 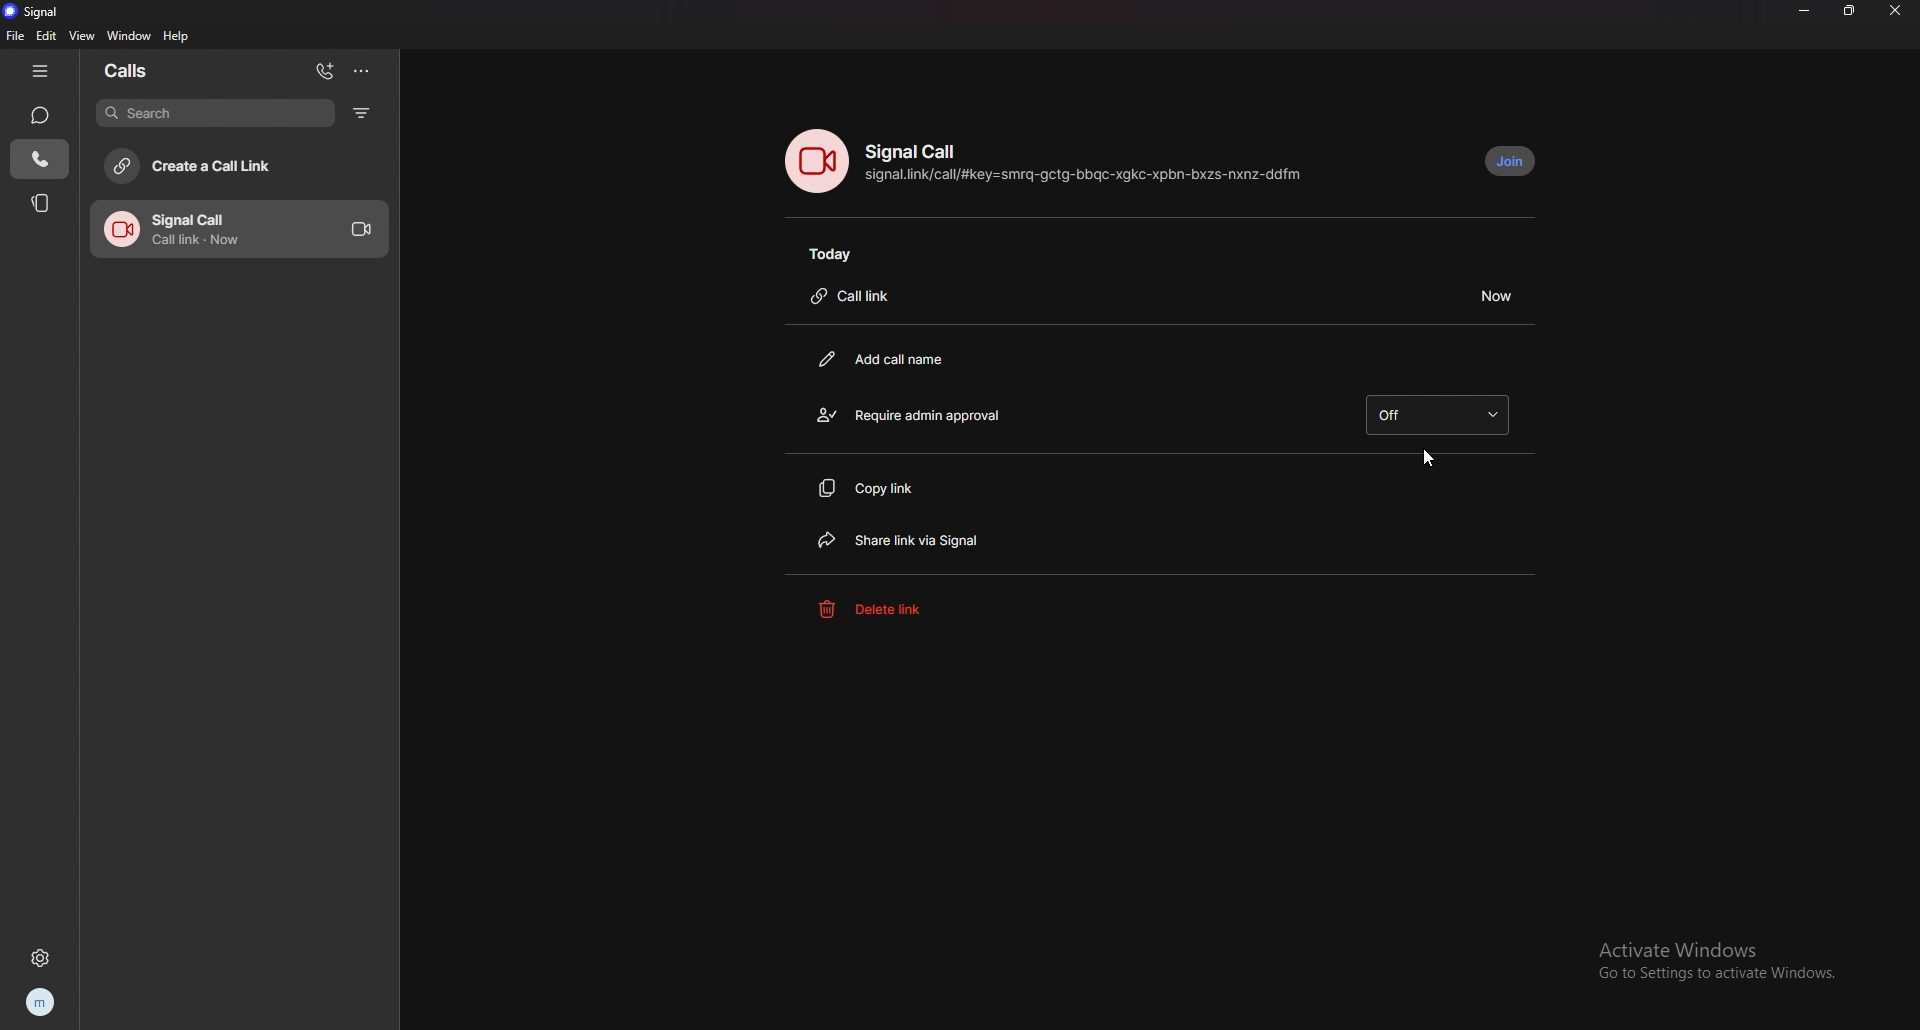 I want to click on add call name, so click(x=887, y=361).